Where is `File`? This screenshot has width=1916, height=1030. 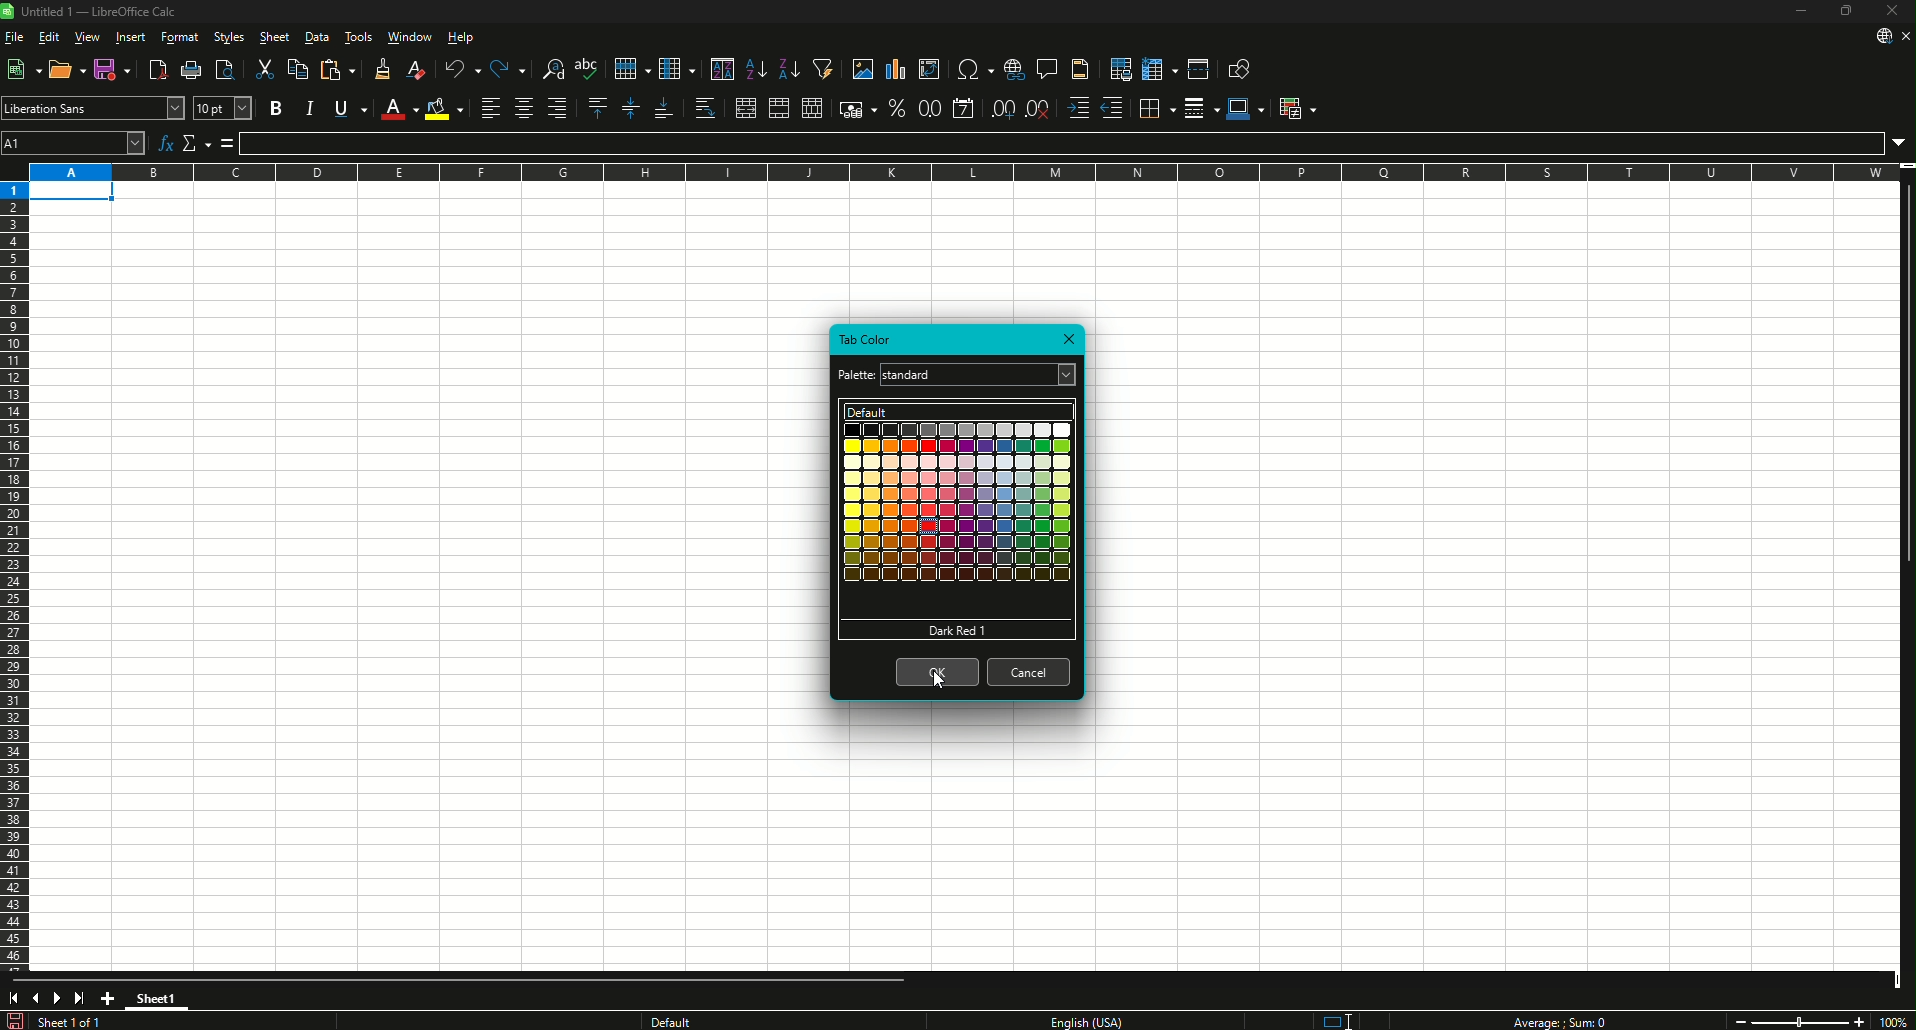
File is located at coordinates (15, 37).